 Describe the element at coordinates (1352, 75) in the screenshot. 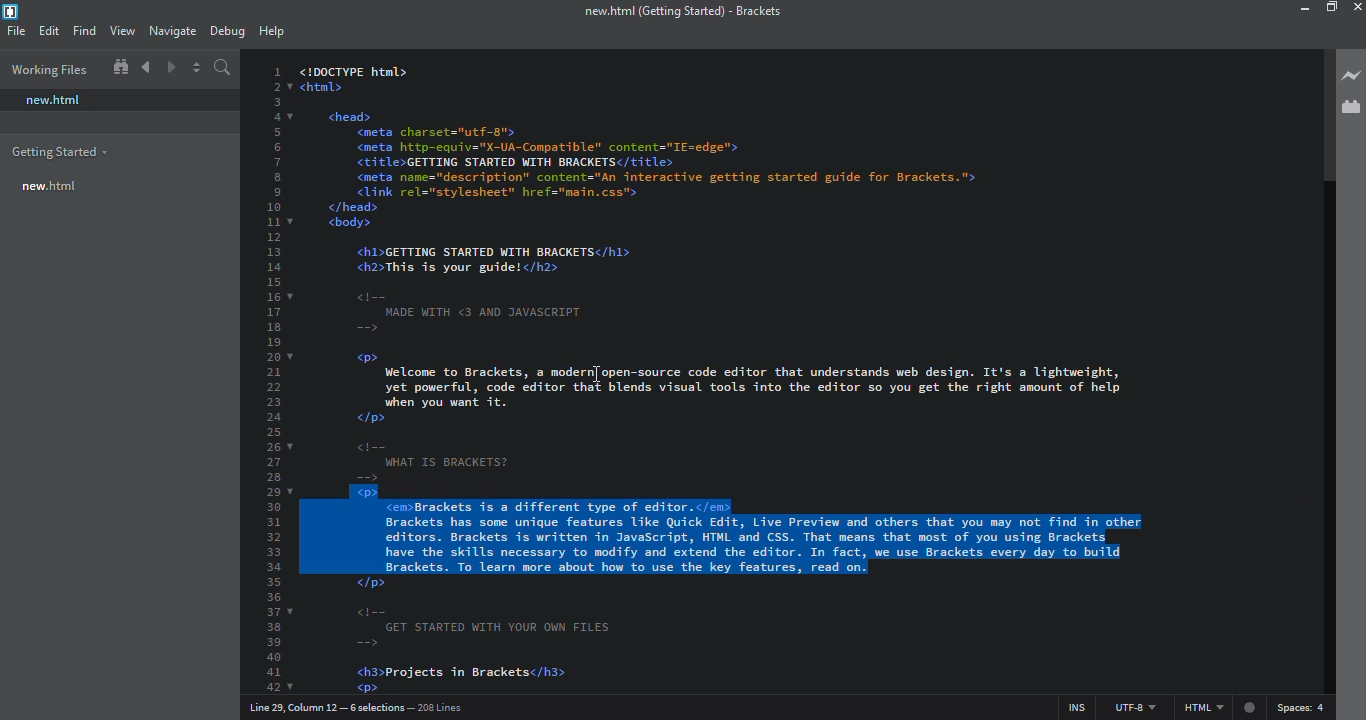

I see `line preview` at that location.